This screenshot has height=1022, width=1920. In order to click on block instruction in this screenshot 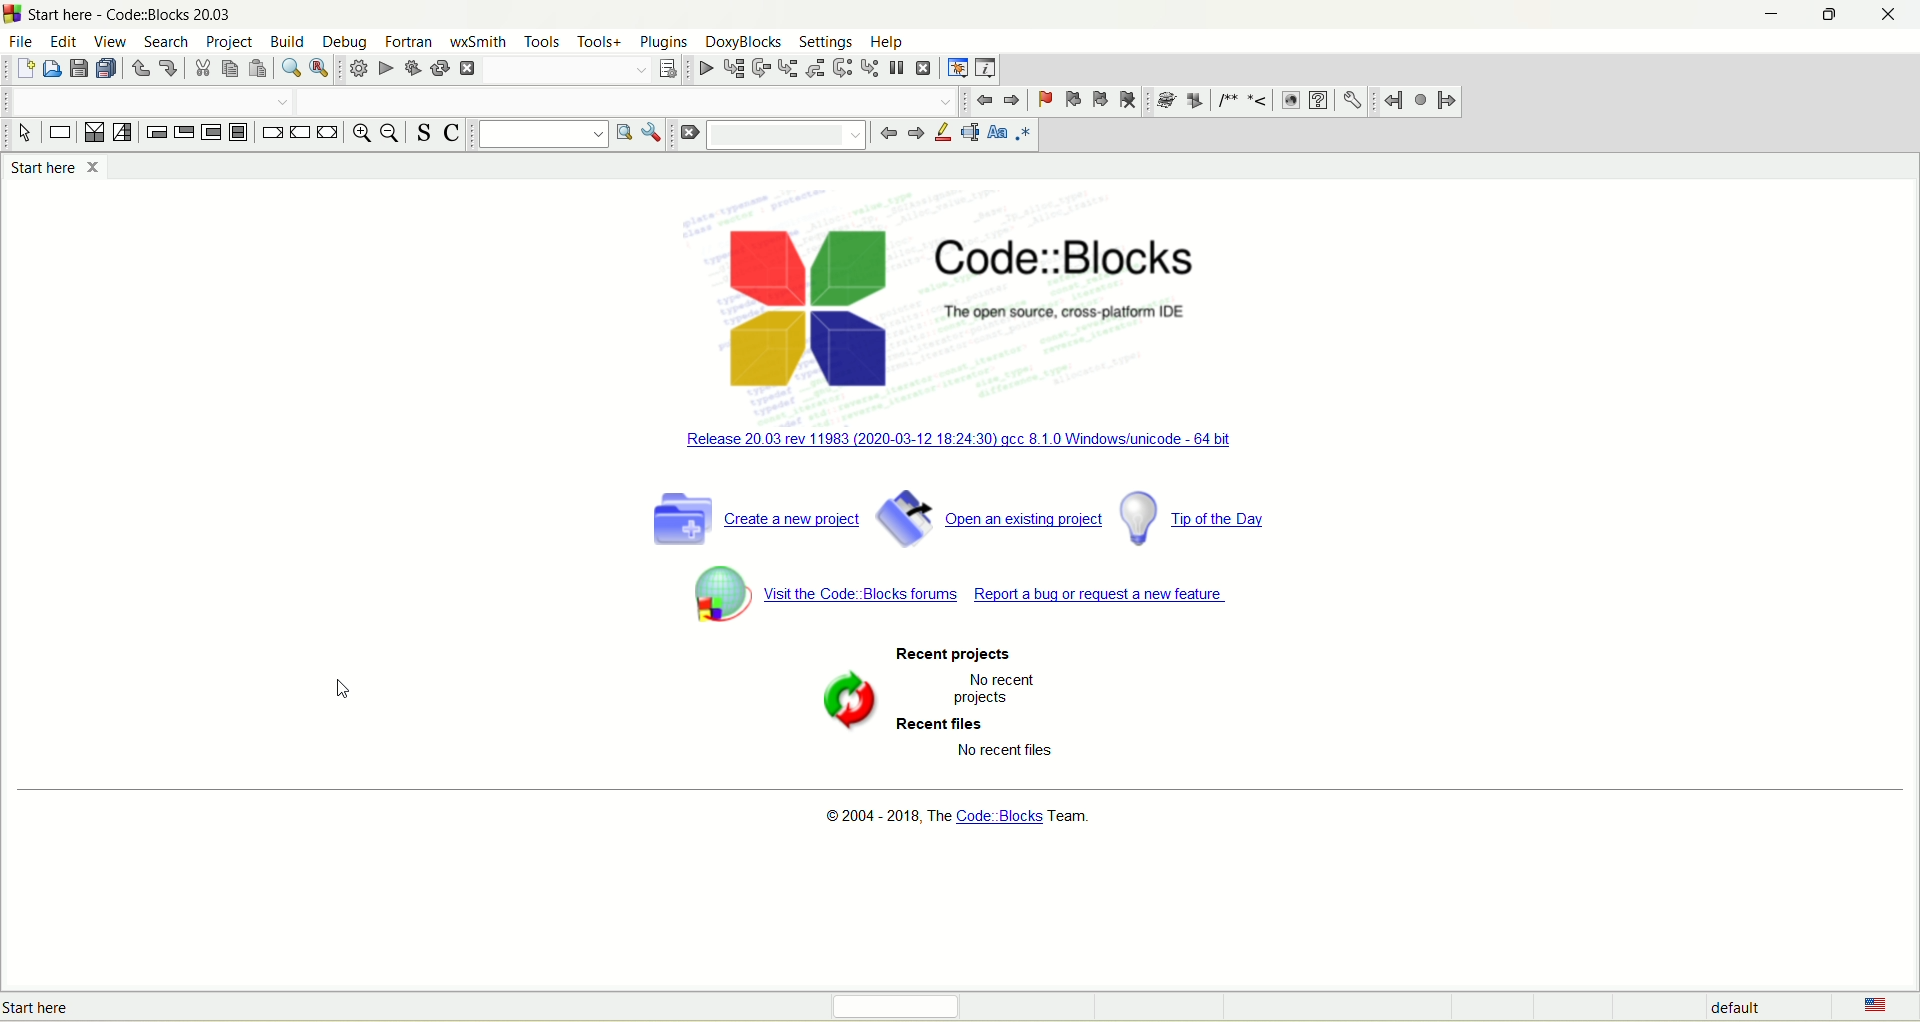, I will do `click(237, 130)`.